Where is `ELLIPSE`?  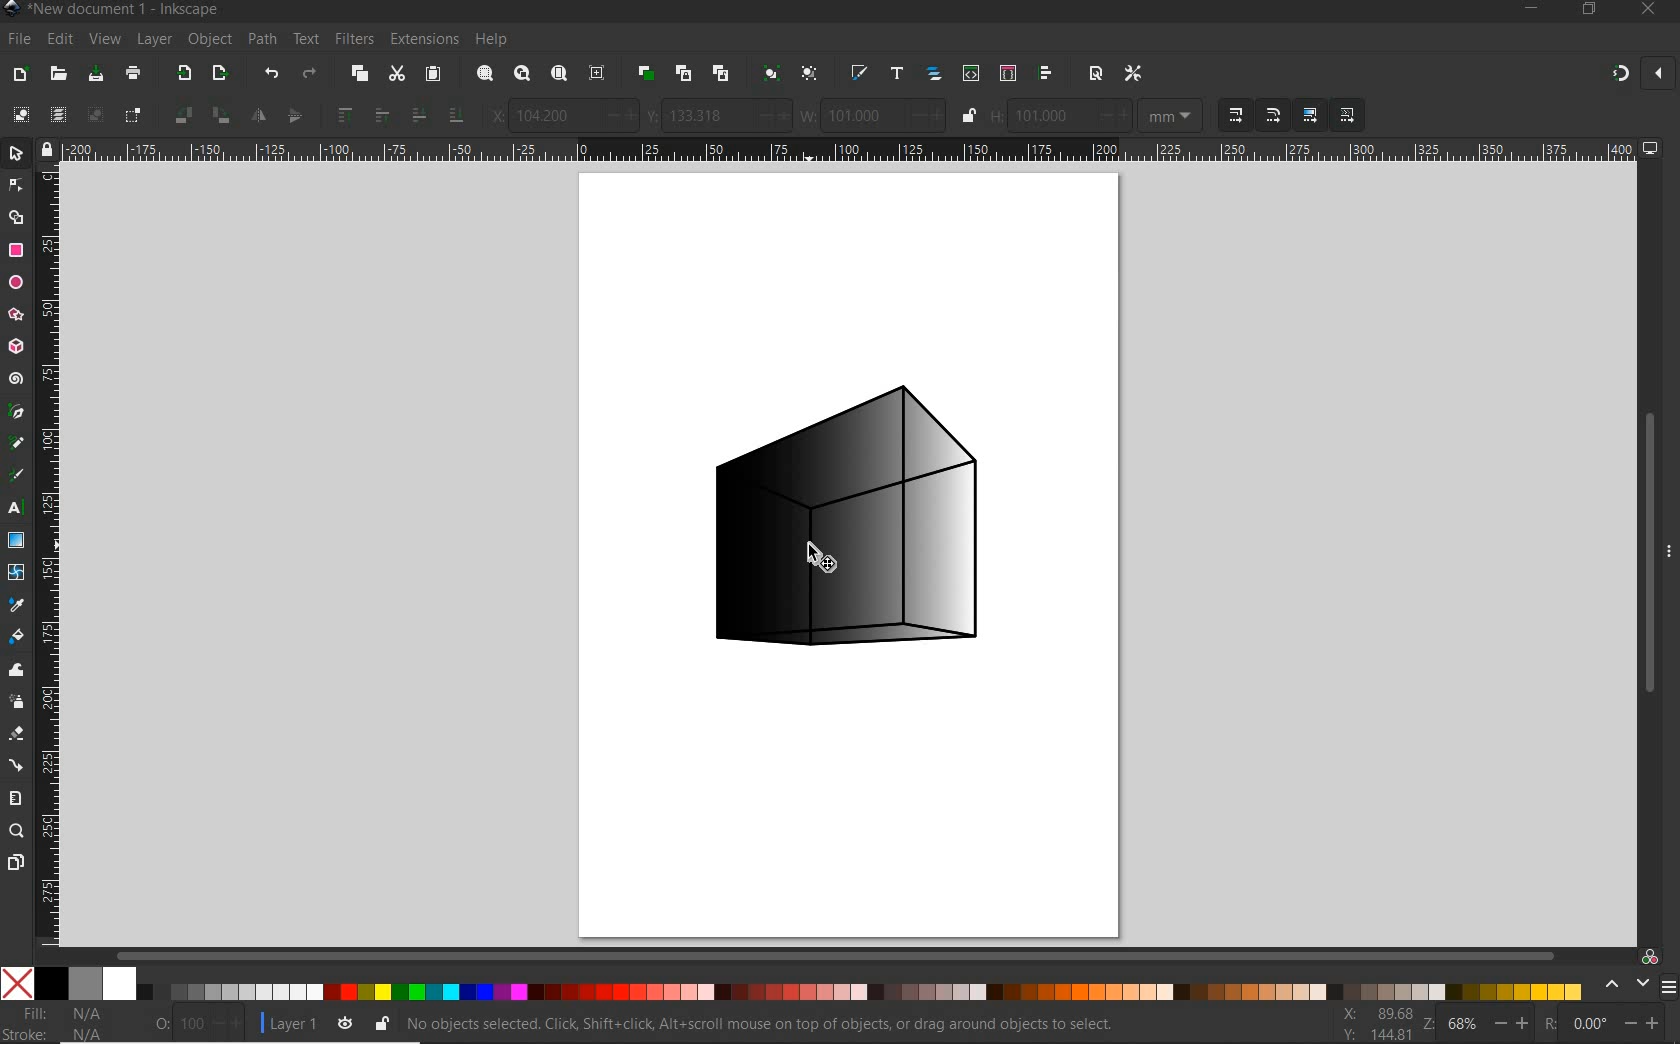
ELLIPSE is located at coordinates (15, 283).